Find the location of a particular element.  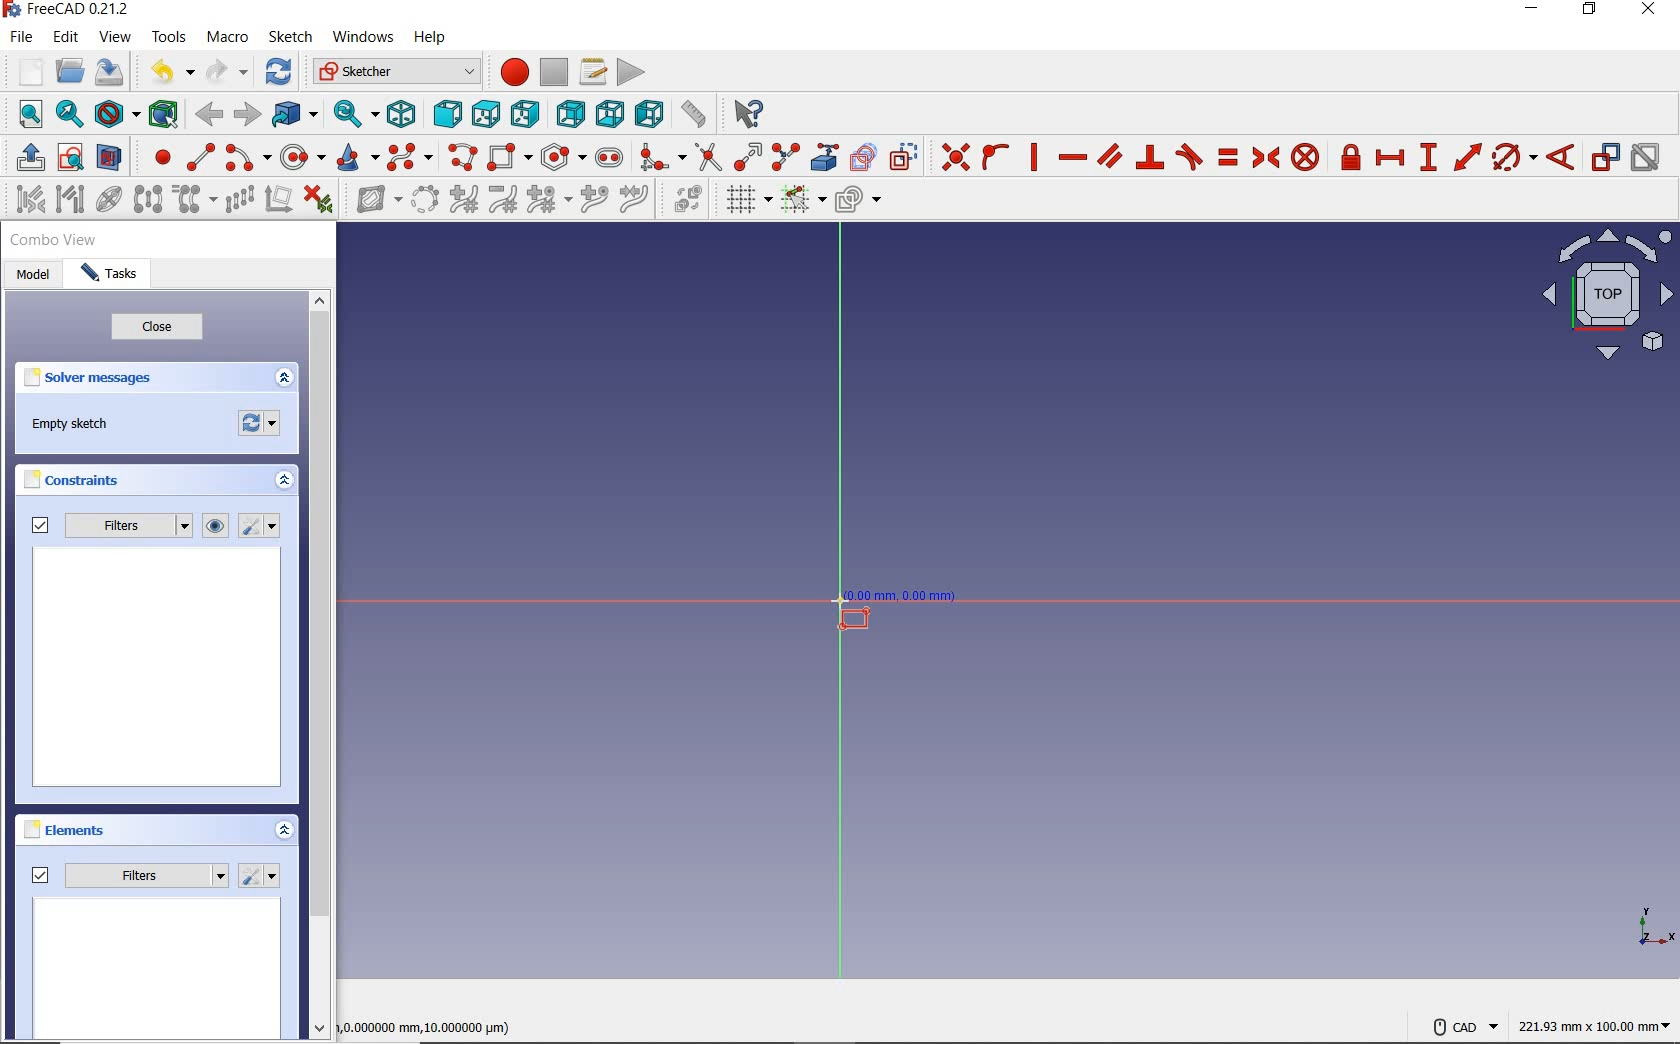

filters is located at coordinates (109, 527).